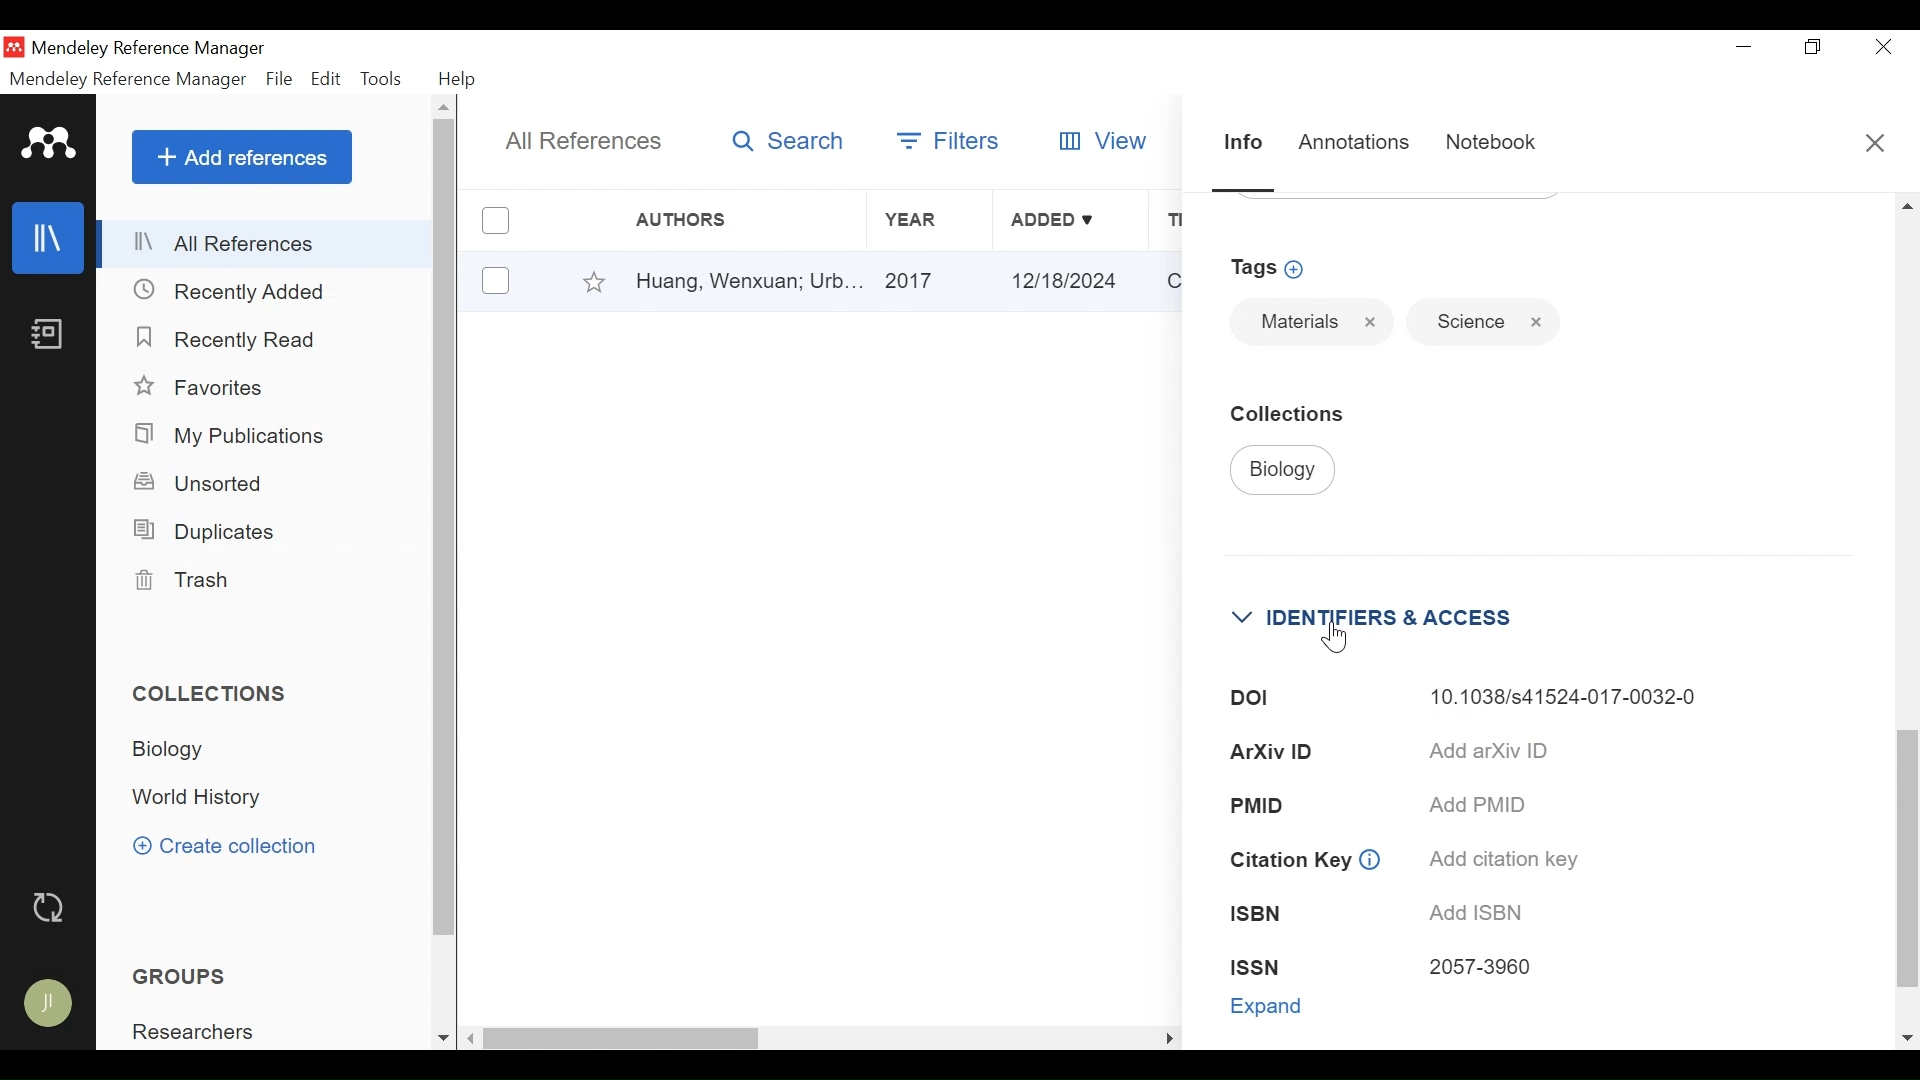 The height and width of the screenshot is (1080, 1920). What do you see at coordinates (460, 79) in the screenshot?
I see `Help` at bounding box center [460, 79].